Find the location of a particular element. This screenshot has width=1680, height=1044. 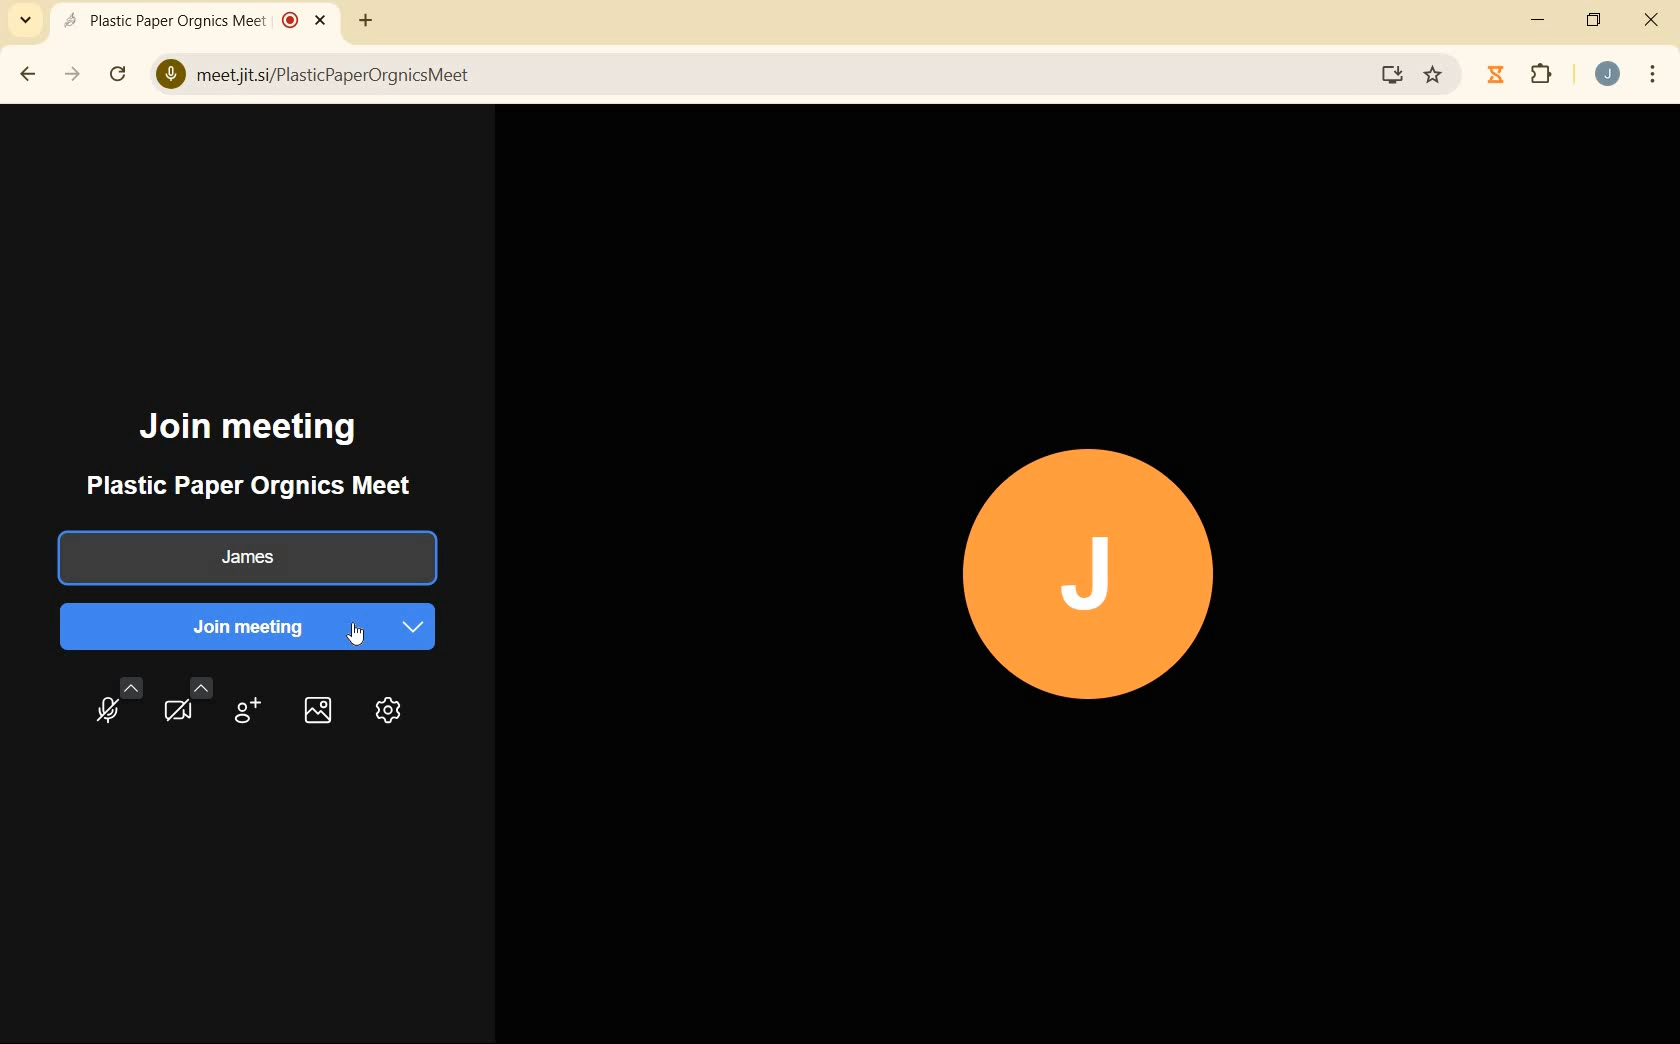

close is located at coordinates (1652, 23).